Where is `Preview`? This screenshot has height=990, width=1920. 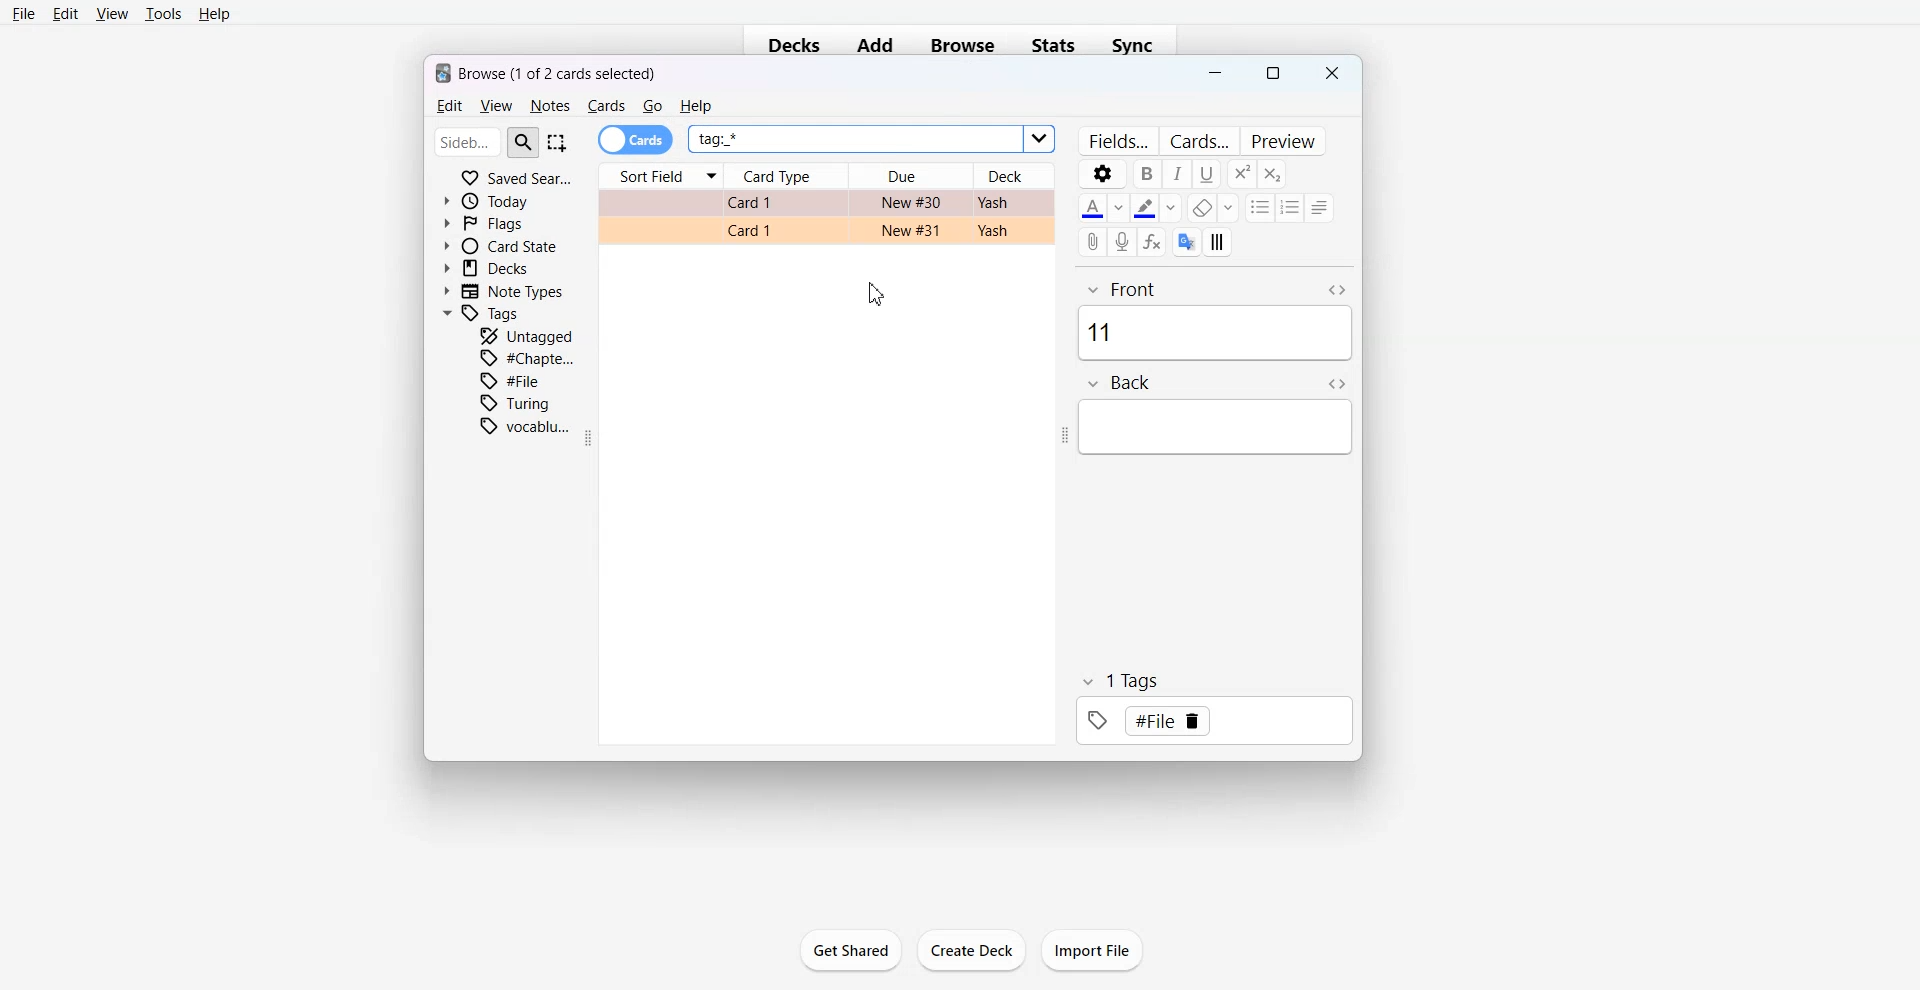 Preview is located at coordinates (1283, 140).